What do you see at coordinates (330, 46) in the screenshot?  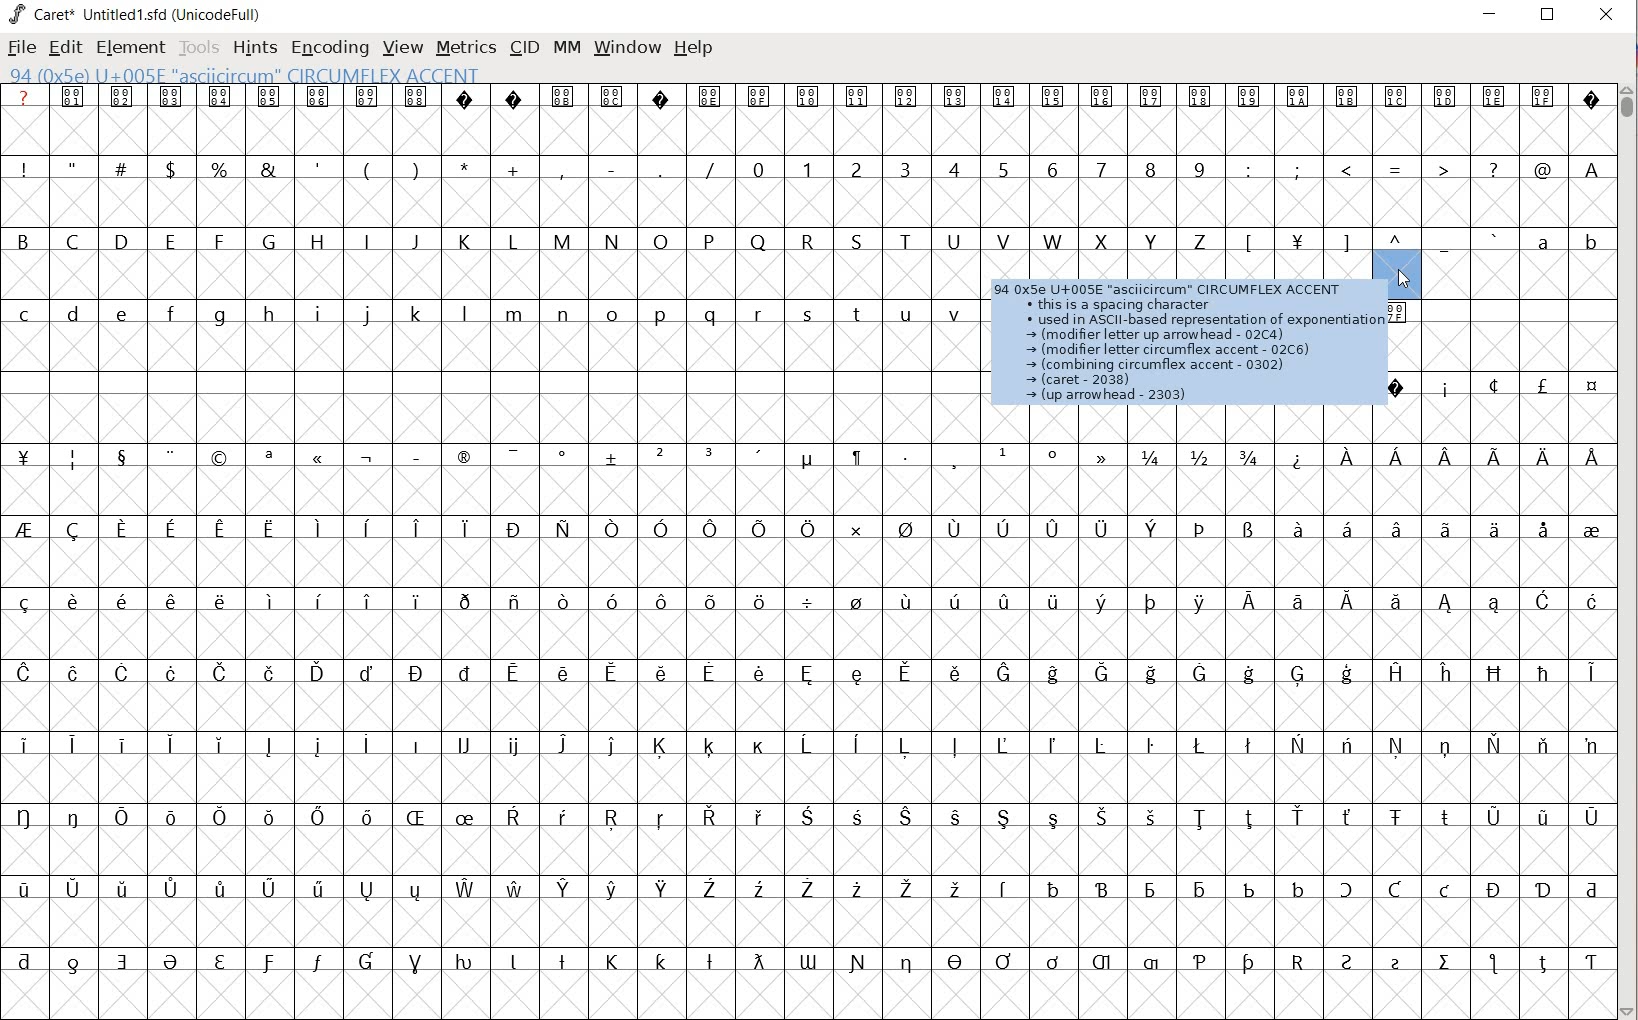 I see `ENCODING` at bounding box center [330, 46].